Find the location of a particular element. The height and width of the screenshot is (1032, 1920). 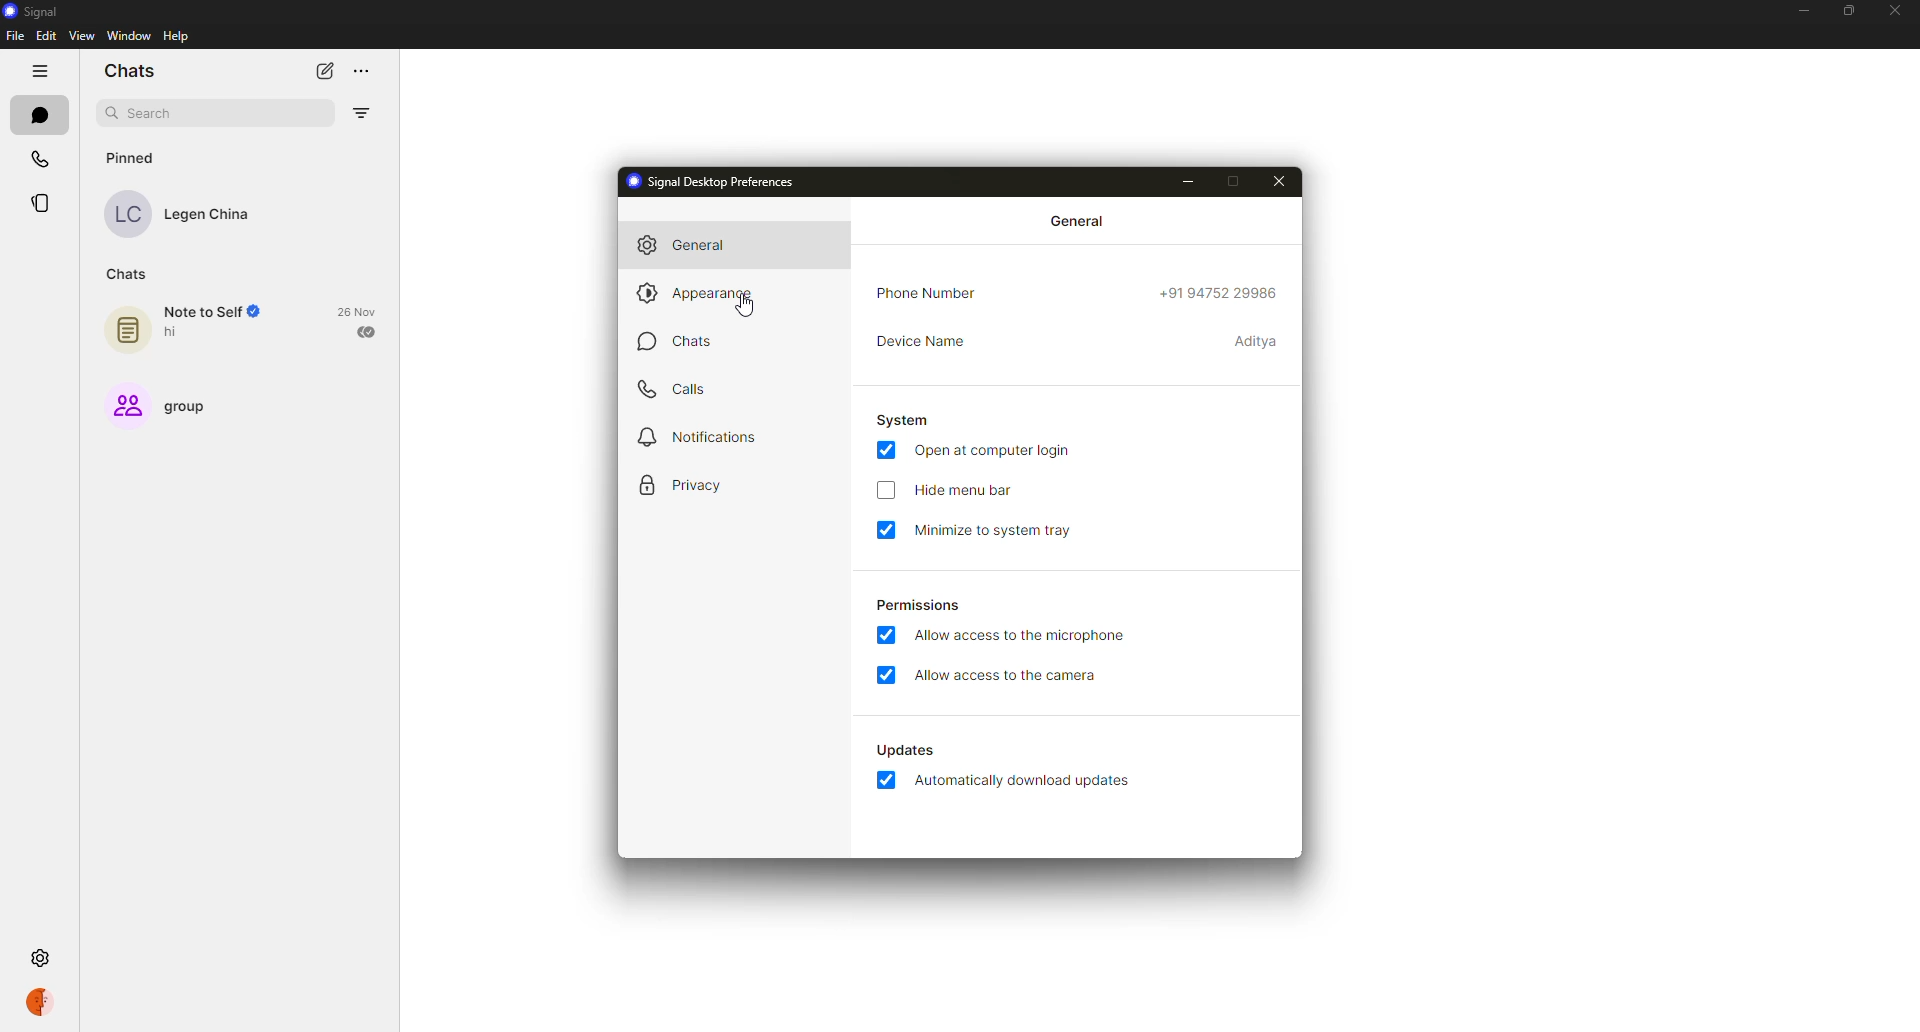

signal desktop preferences is located at coordinates (712, 182).